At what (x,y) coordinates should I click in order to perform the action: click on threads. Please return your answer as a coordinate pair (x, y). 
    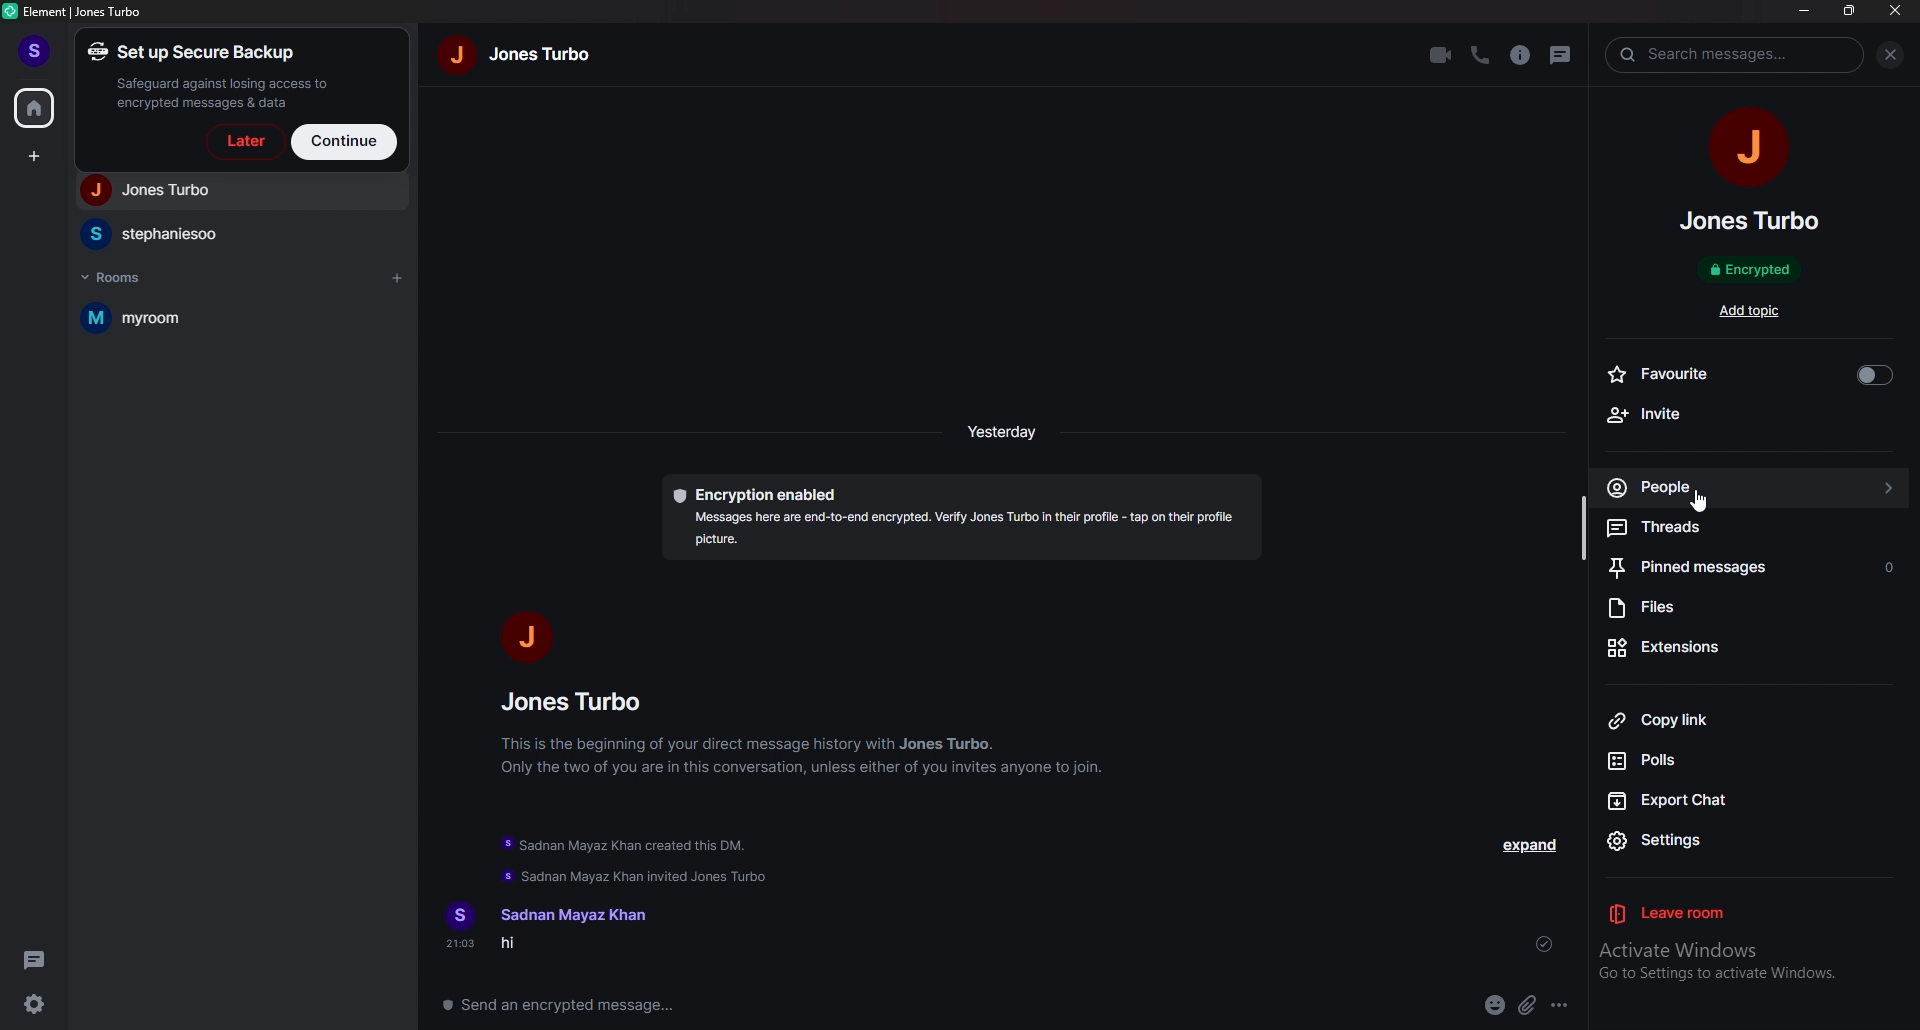
    Looking at the image, I should click on (1751, 527).